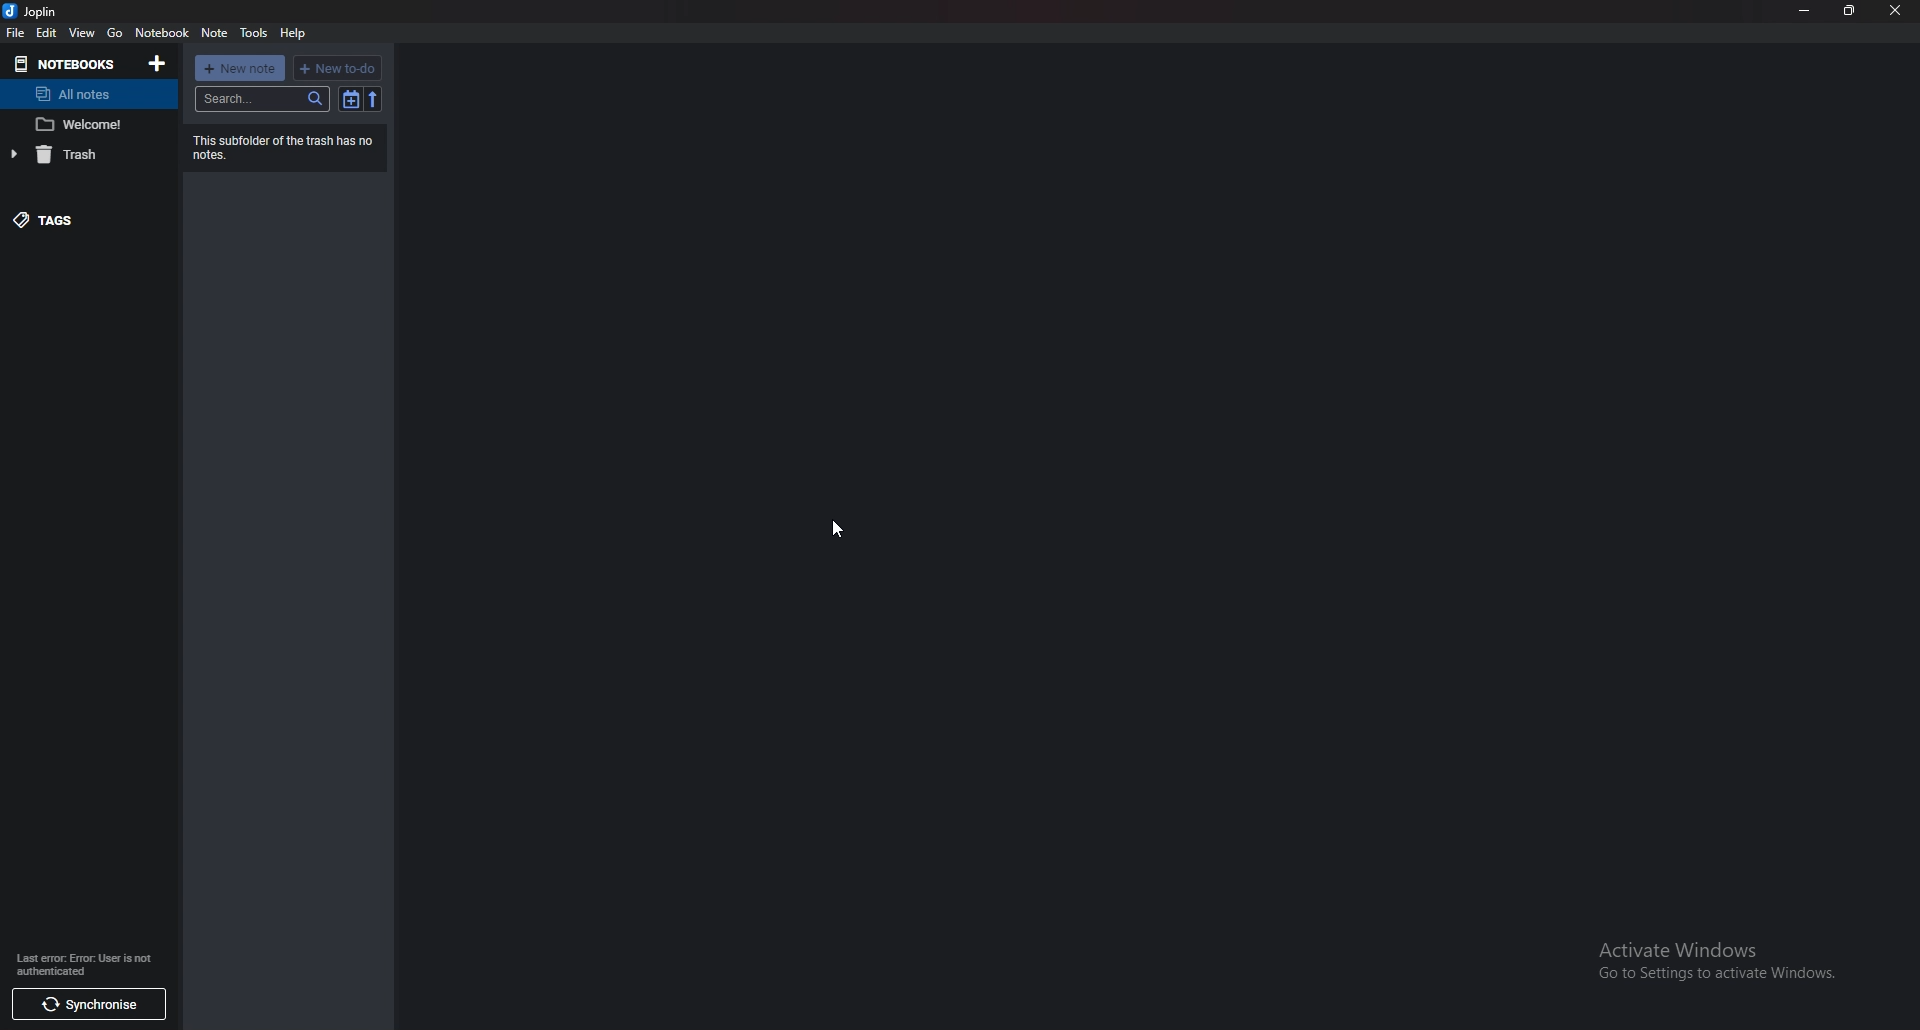  What do you see at coordinates (69, 63) in the screenshot?
I see `notebooks` at bounding box center [69, 63].